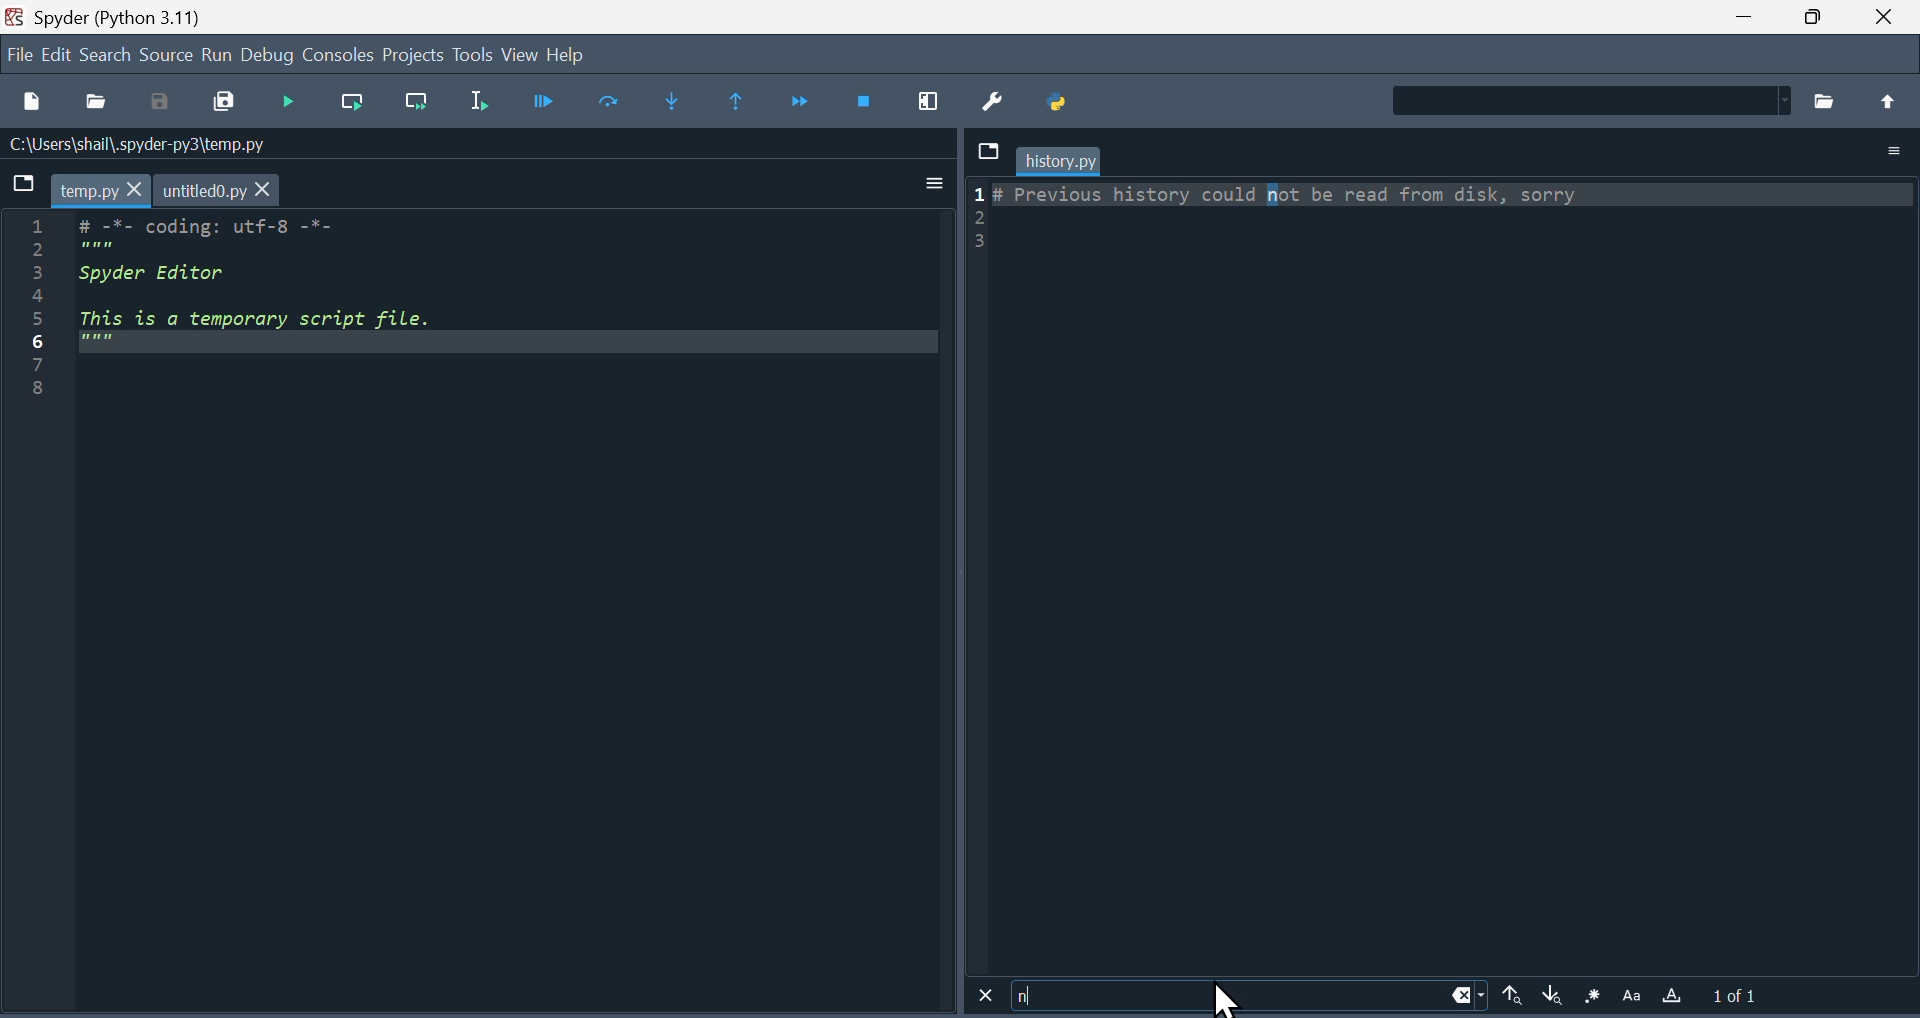  I want to click on Options, so click(1884, 151).